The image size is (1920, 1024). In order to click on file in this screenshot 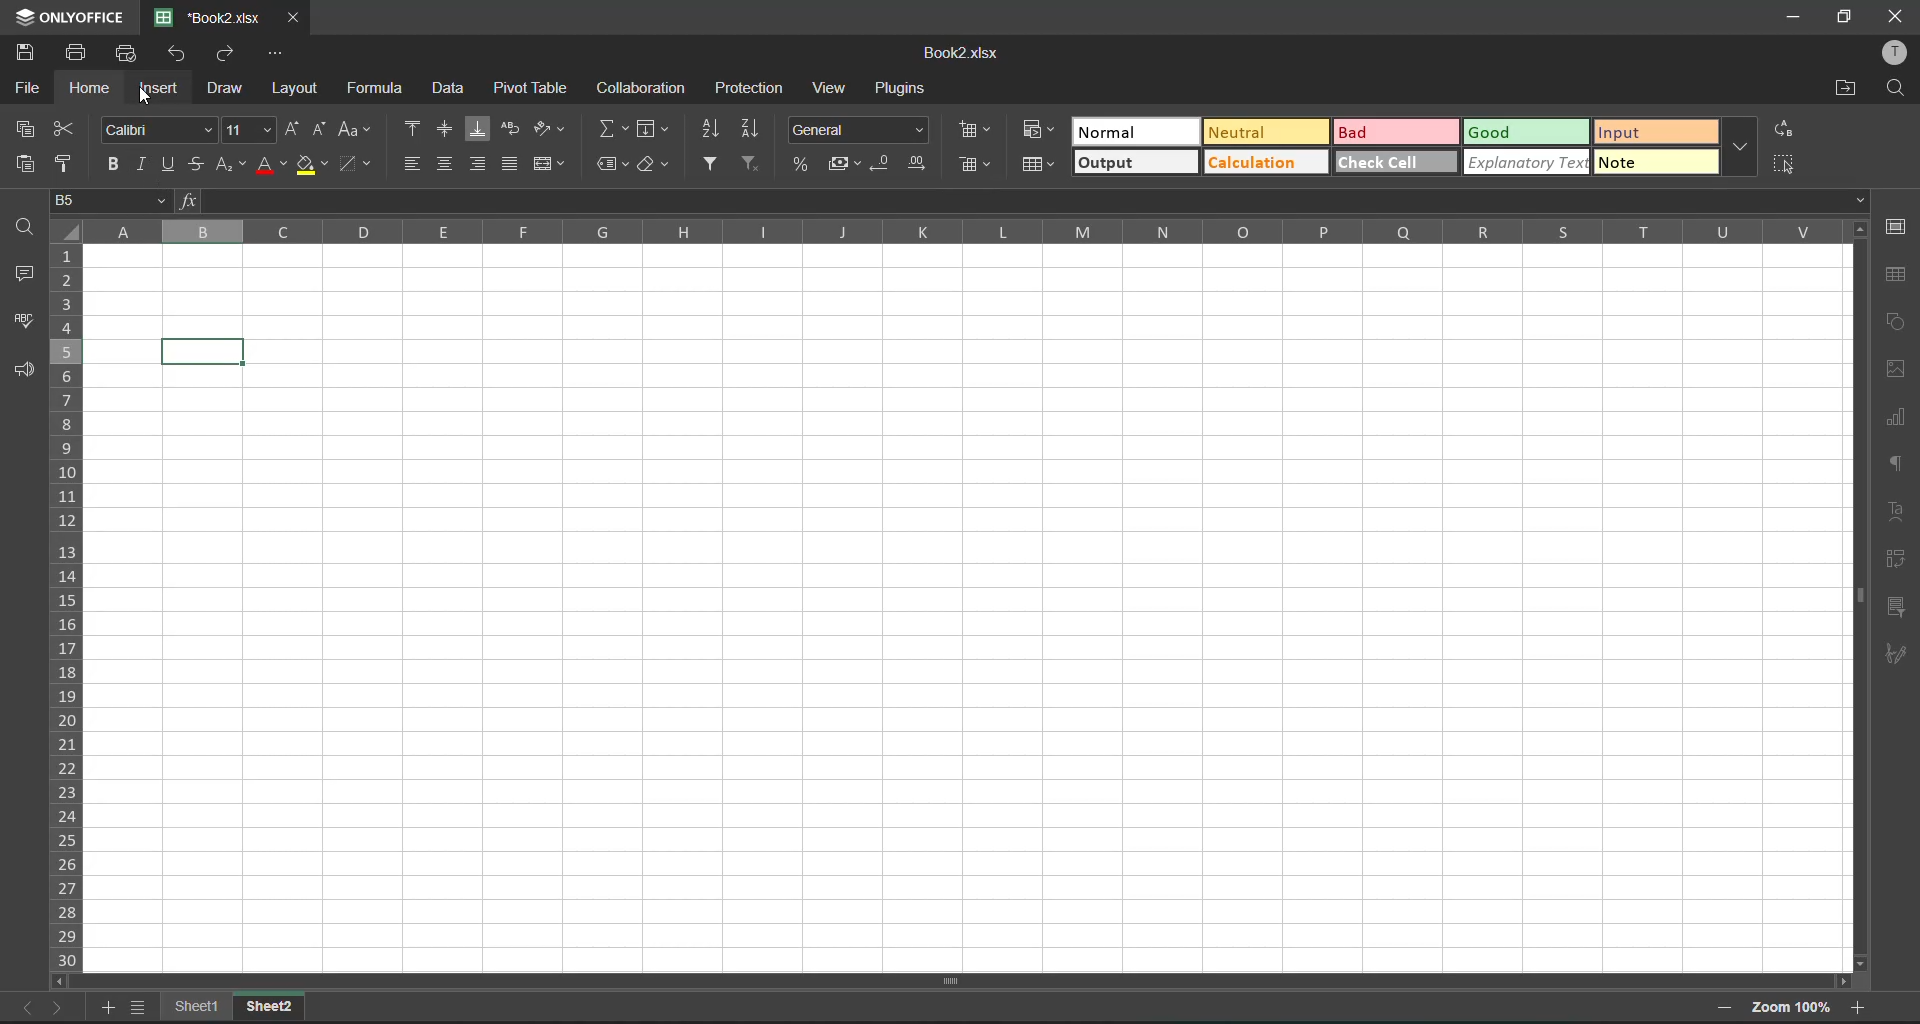, I will do `click(25, 89)`.